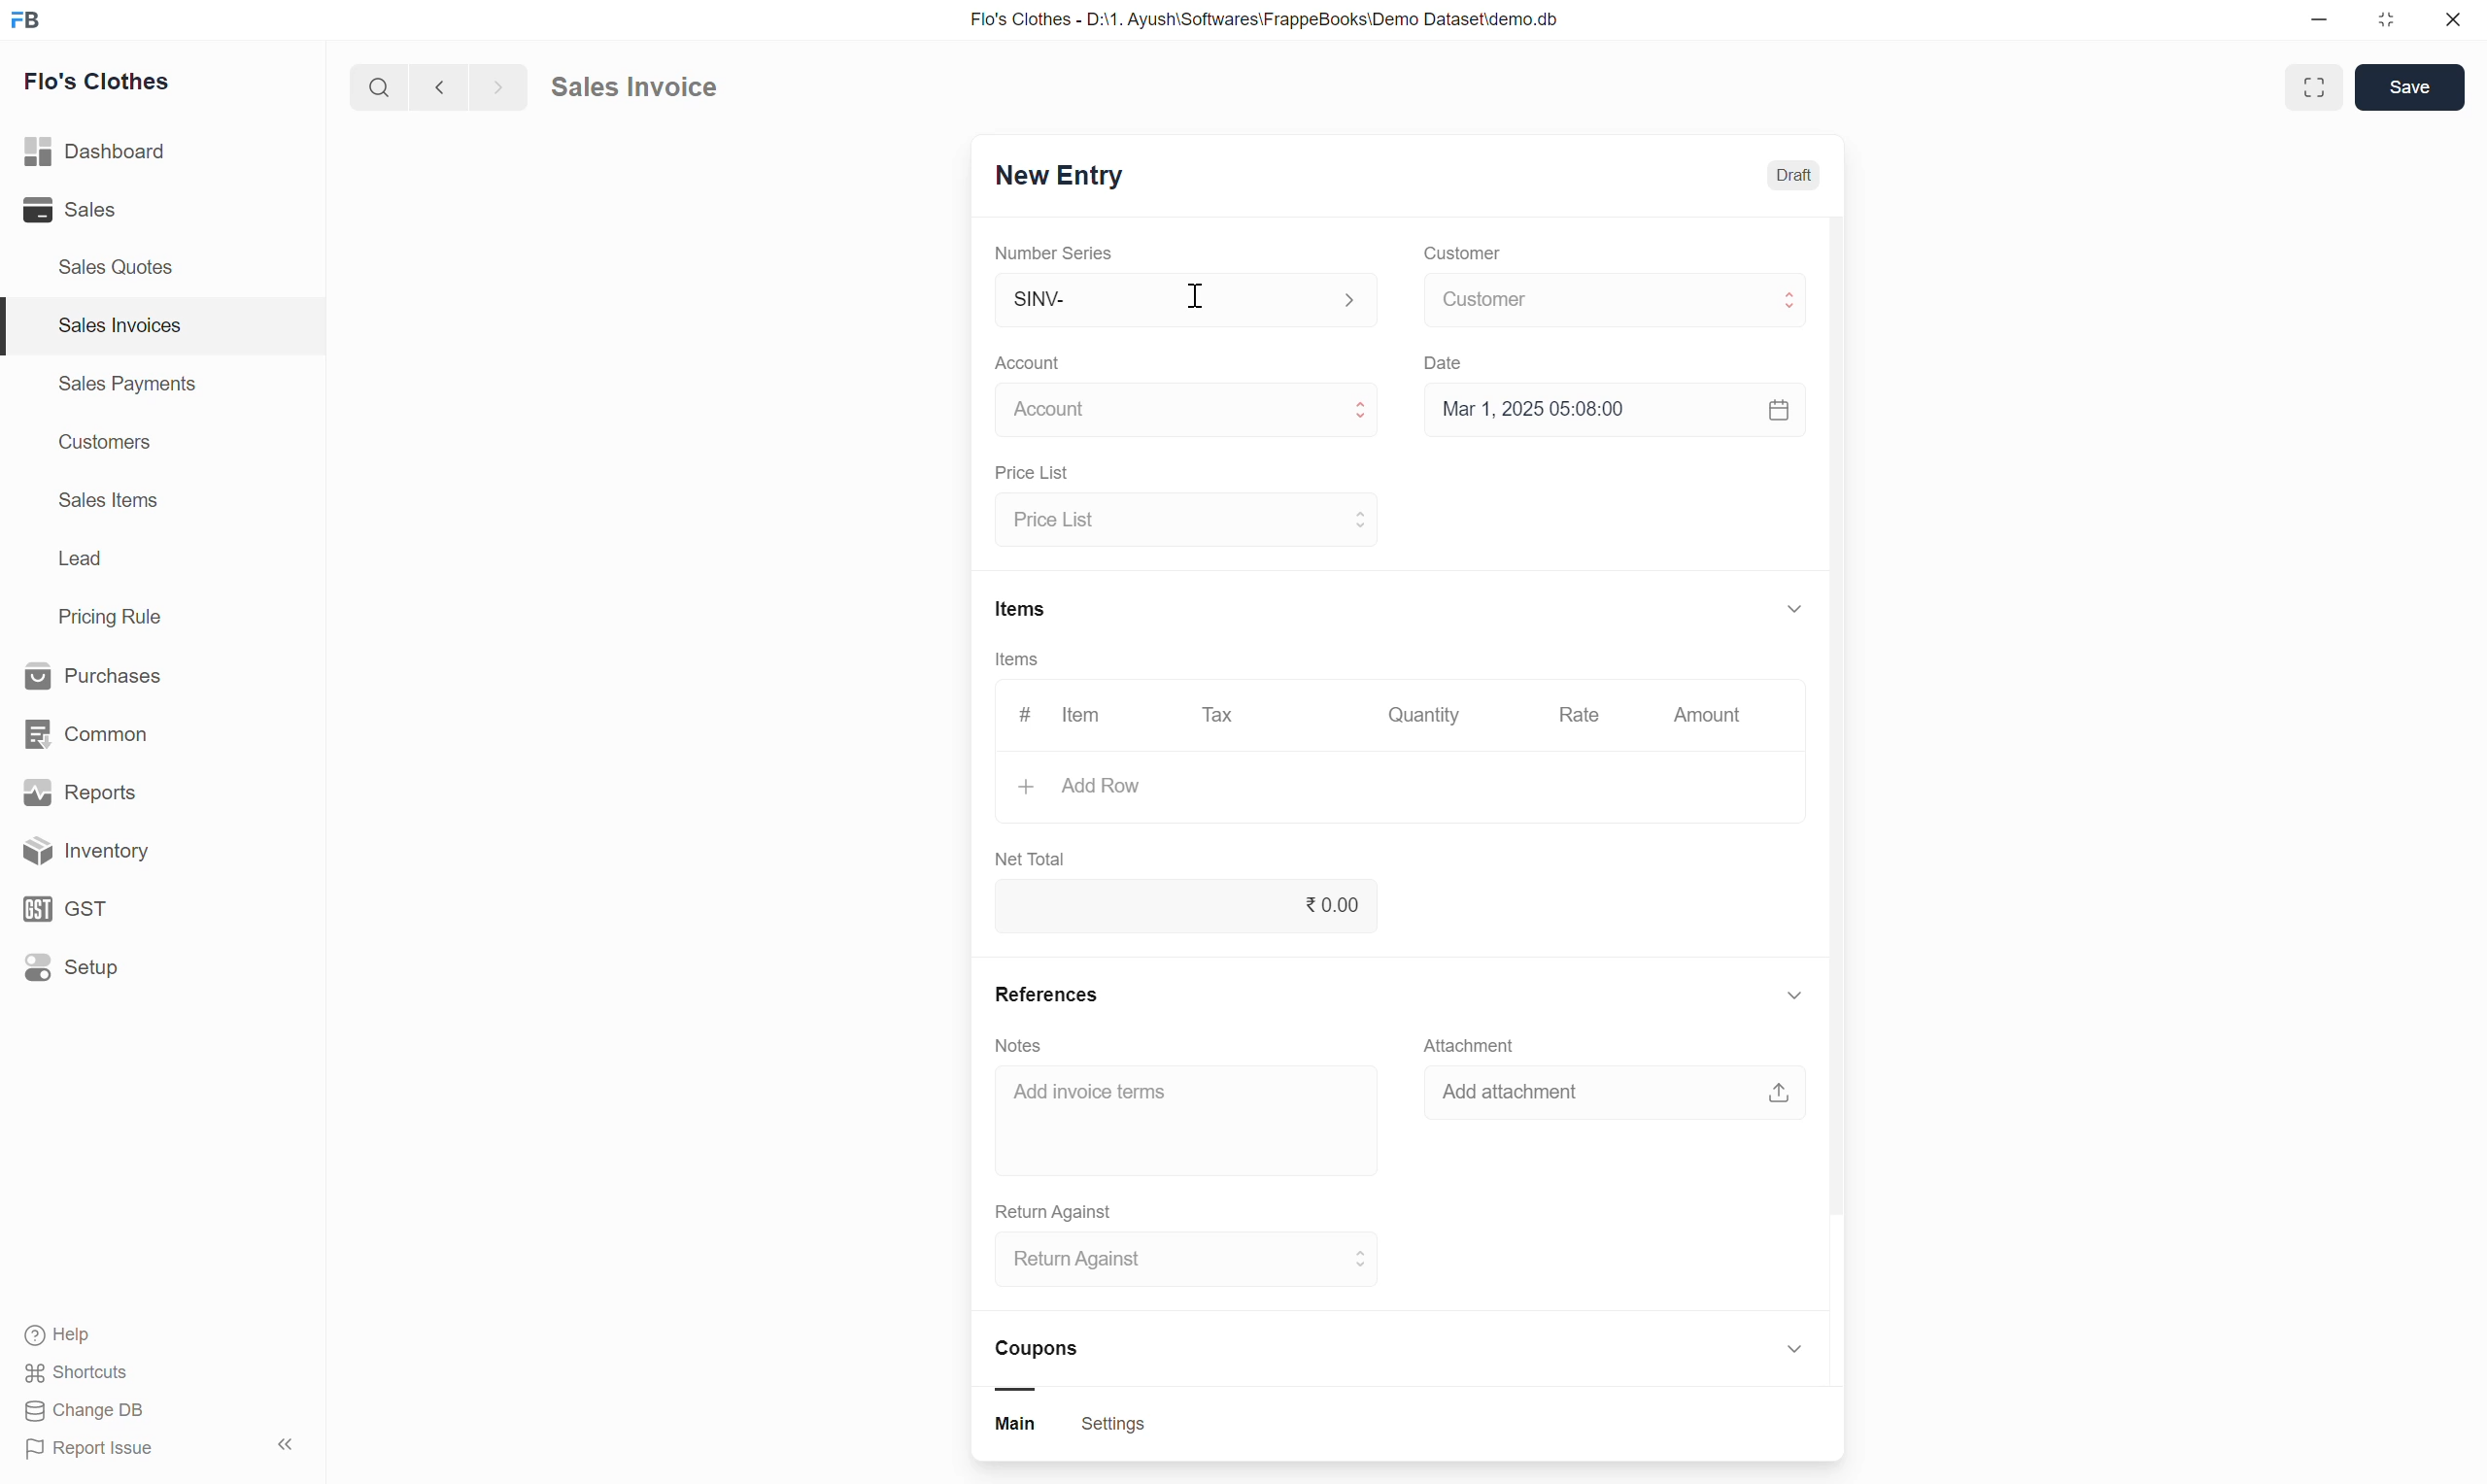 This screenshot has width=2487, height=1484. Describe the element at coordinates (88, 1414) in the screenshot. I see `Change DB` at that location.